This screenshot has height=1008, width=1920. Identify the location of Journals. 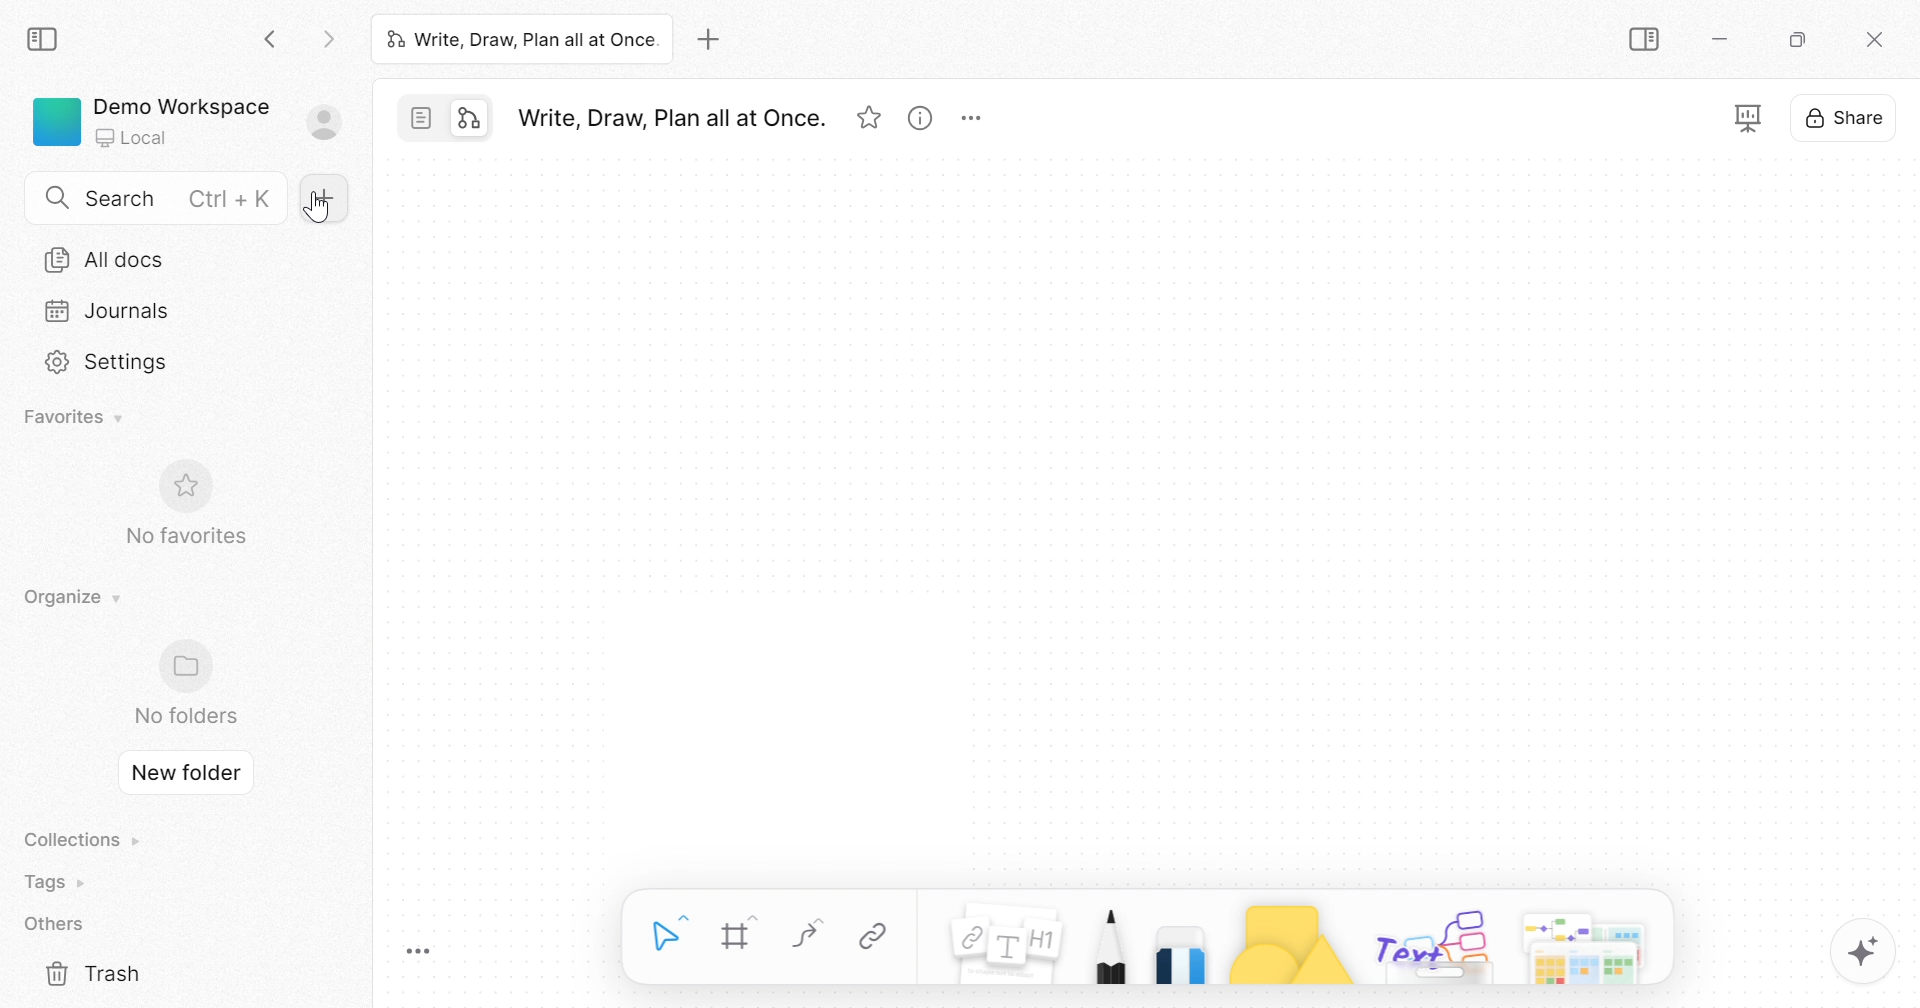
(109, 312).